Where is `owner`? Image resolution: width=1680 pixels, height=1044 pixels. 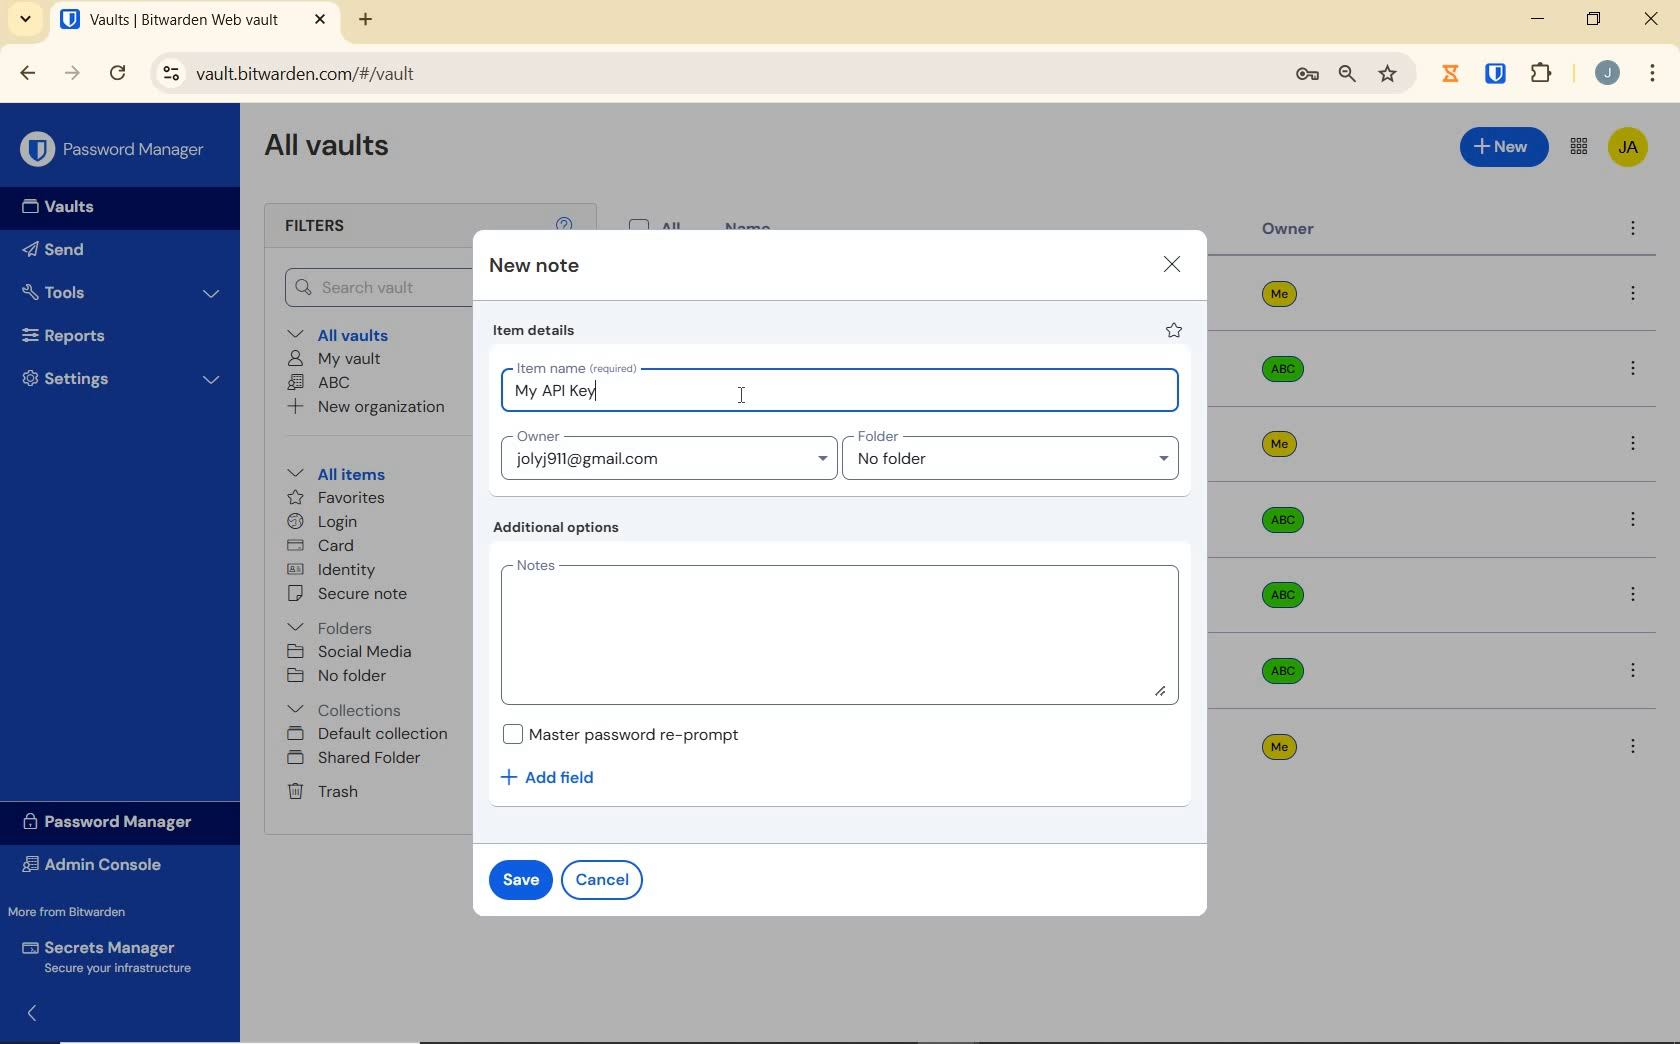 owner is located at coordinates (1289, 231).